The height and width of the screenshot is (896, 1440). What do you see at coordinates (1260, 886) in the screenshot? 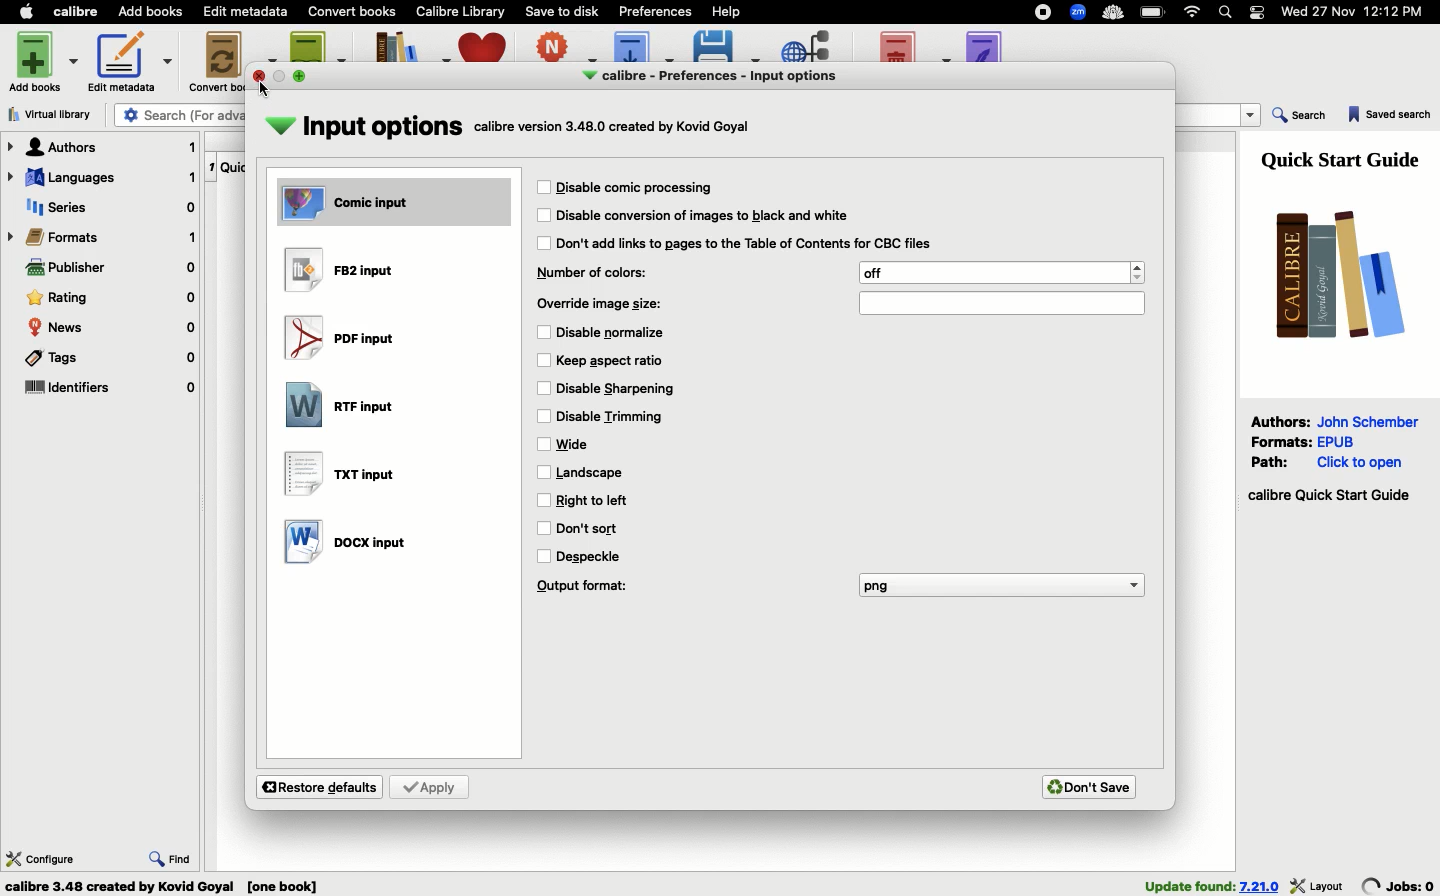
I see `version` at bounding box center [1260, 886].